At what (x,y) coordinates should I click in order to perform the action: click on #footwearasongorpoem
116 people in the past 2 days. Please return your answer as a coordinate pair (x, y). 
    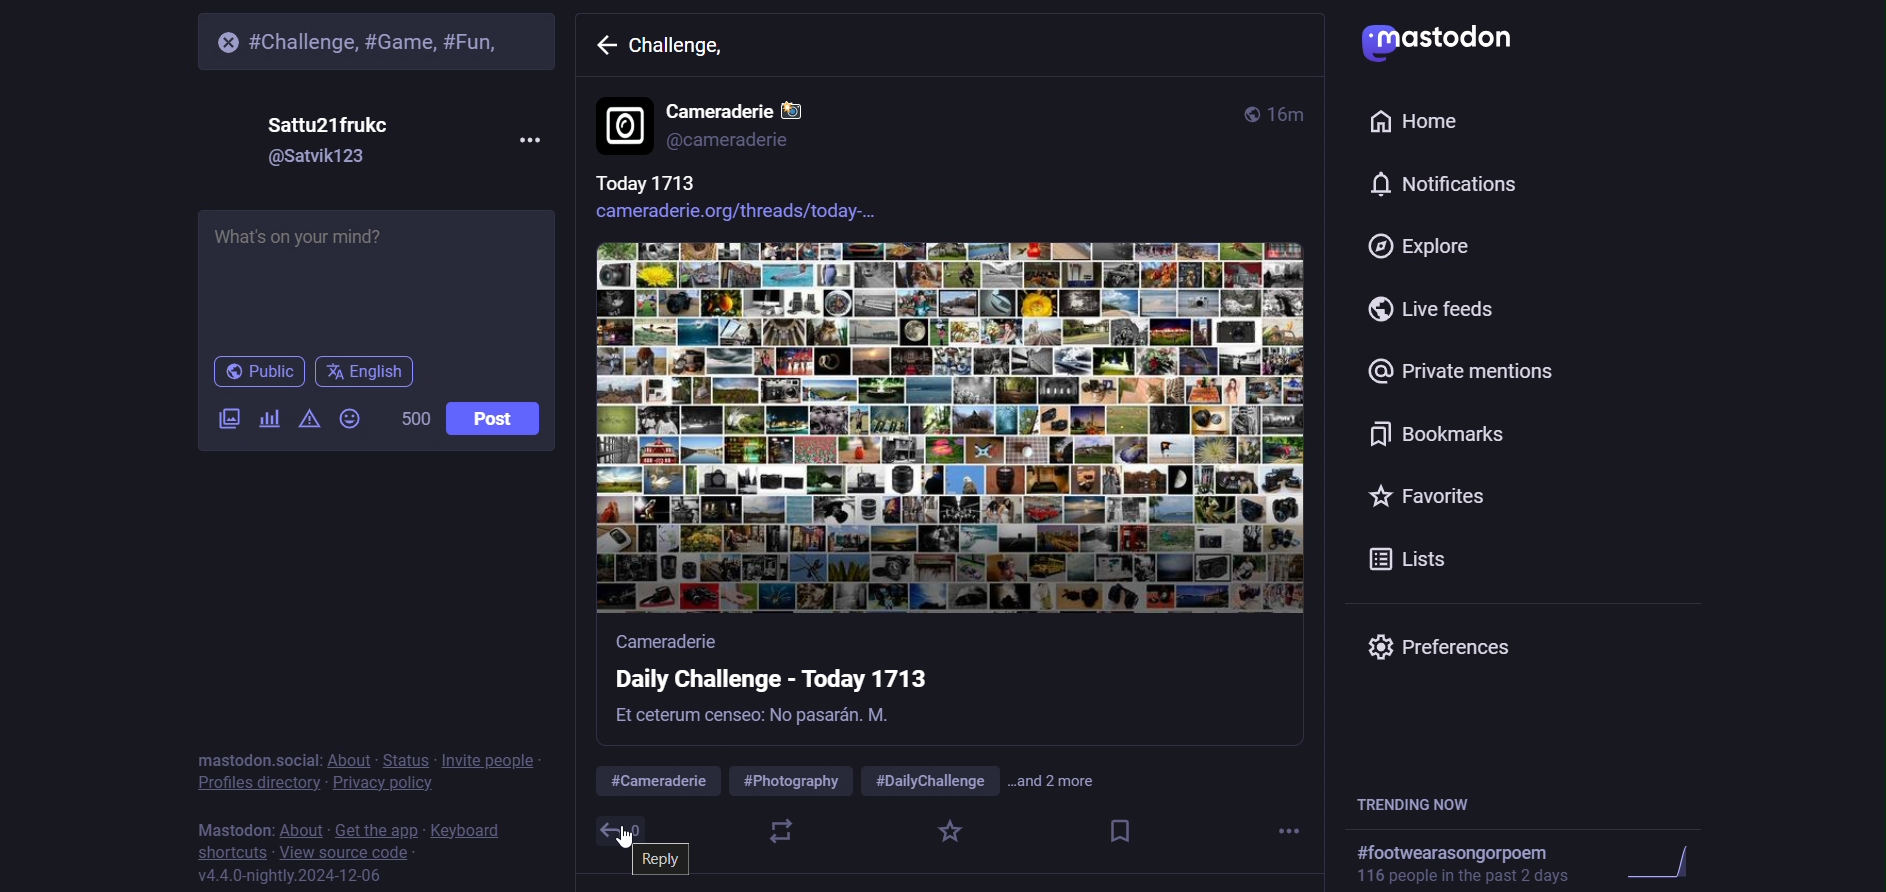
    Looking at the image, I should click on (1531, 861).